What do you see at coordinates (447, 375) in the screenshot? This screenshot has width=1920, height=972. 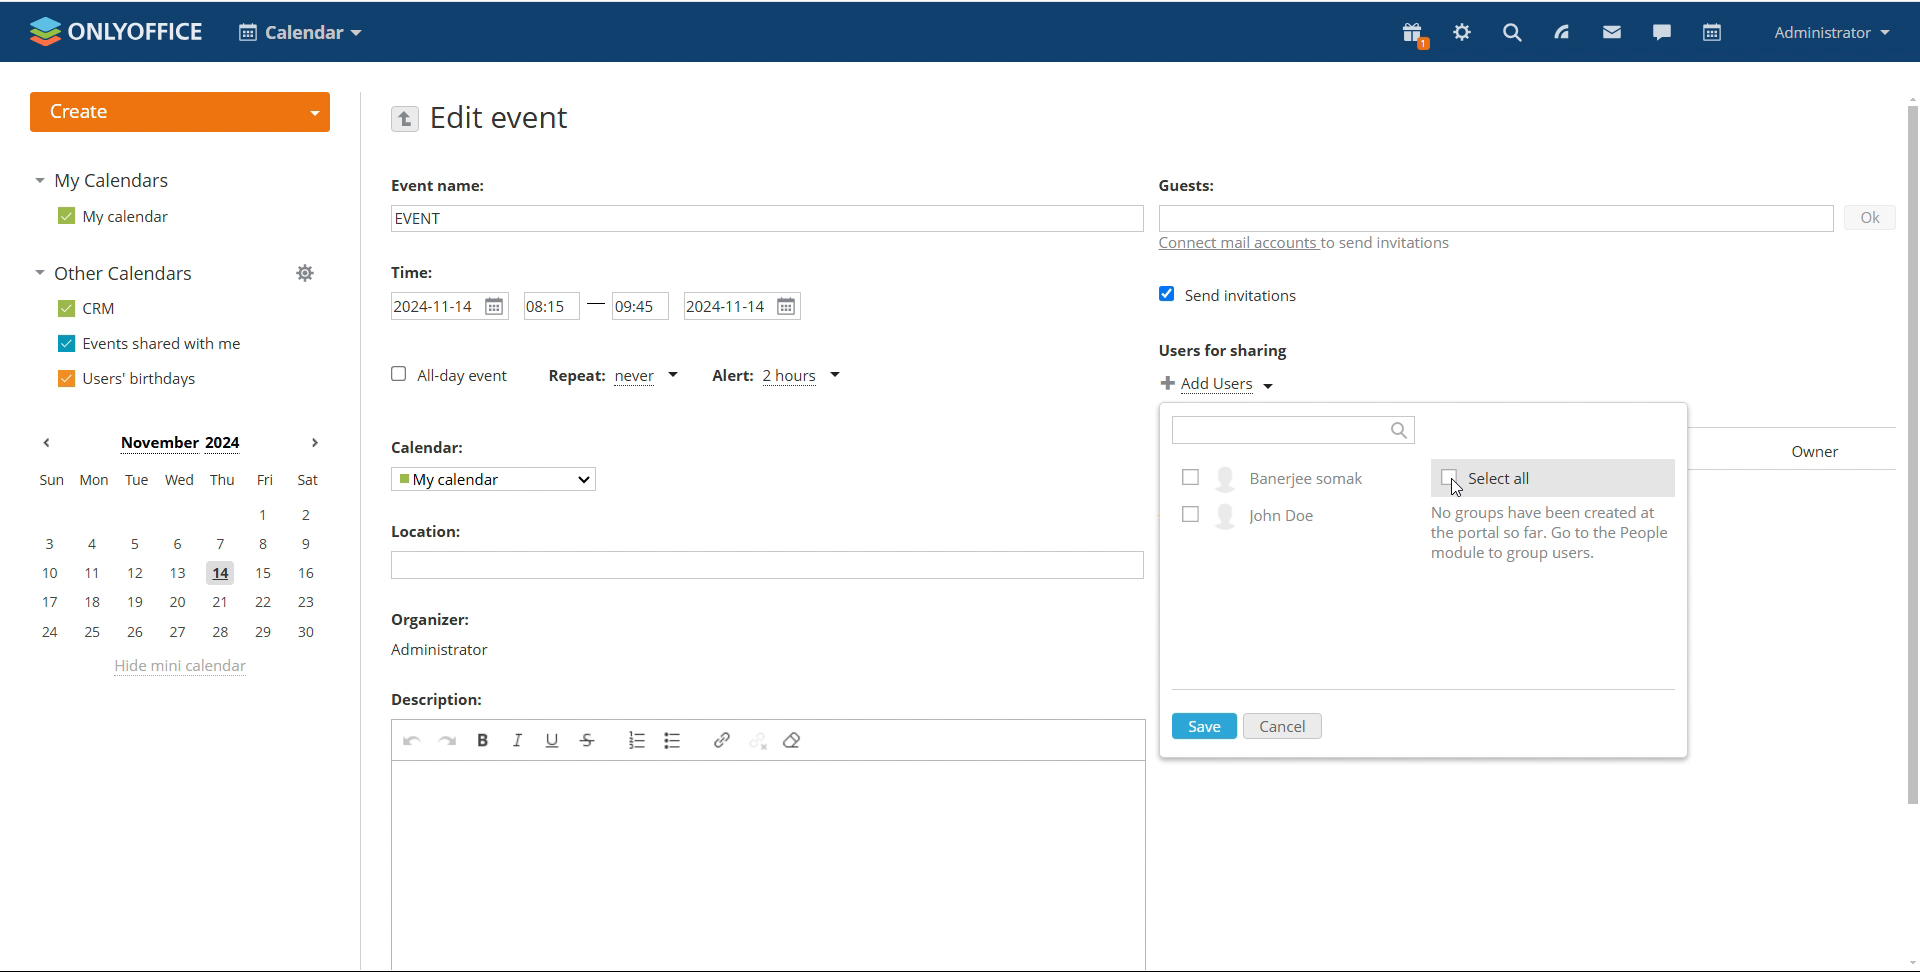 I see `all day event checkbox` at bounding box center [447, 375].